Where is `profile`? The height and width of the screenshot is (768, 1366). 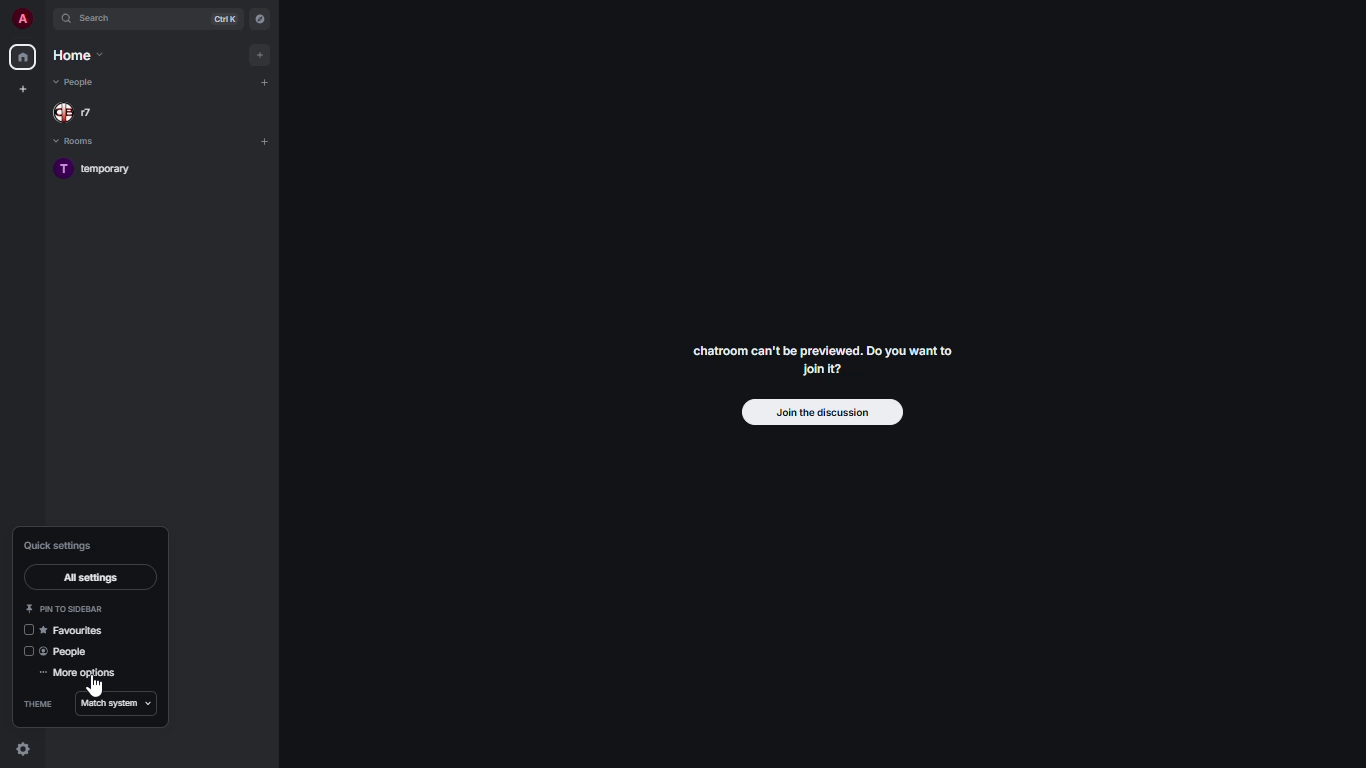
profile is located at coordinates (19, 19).